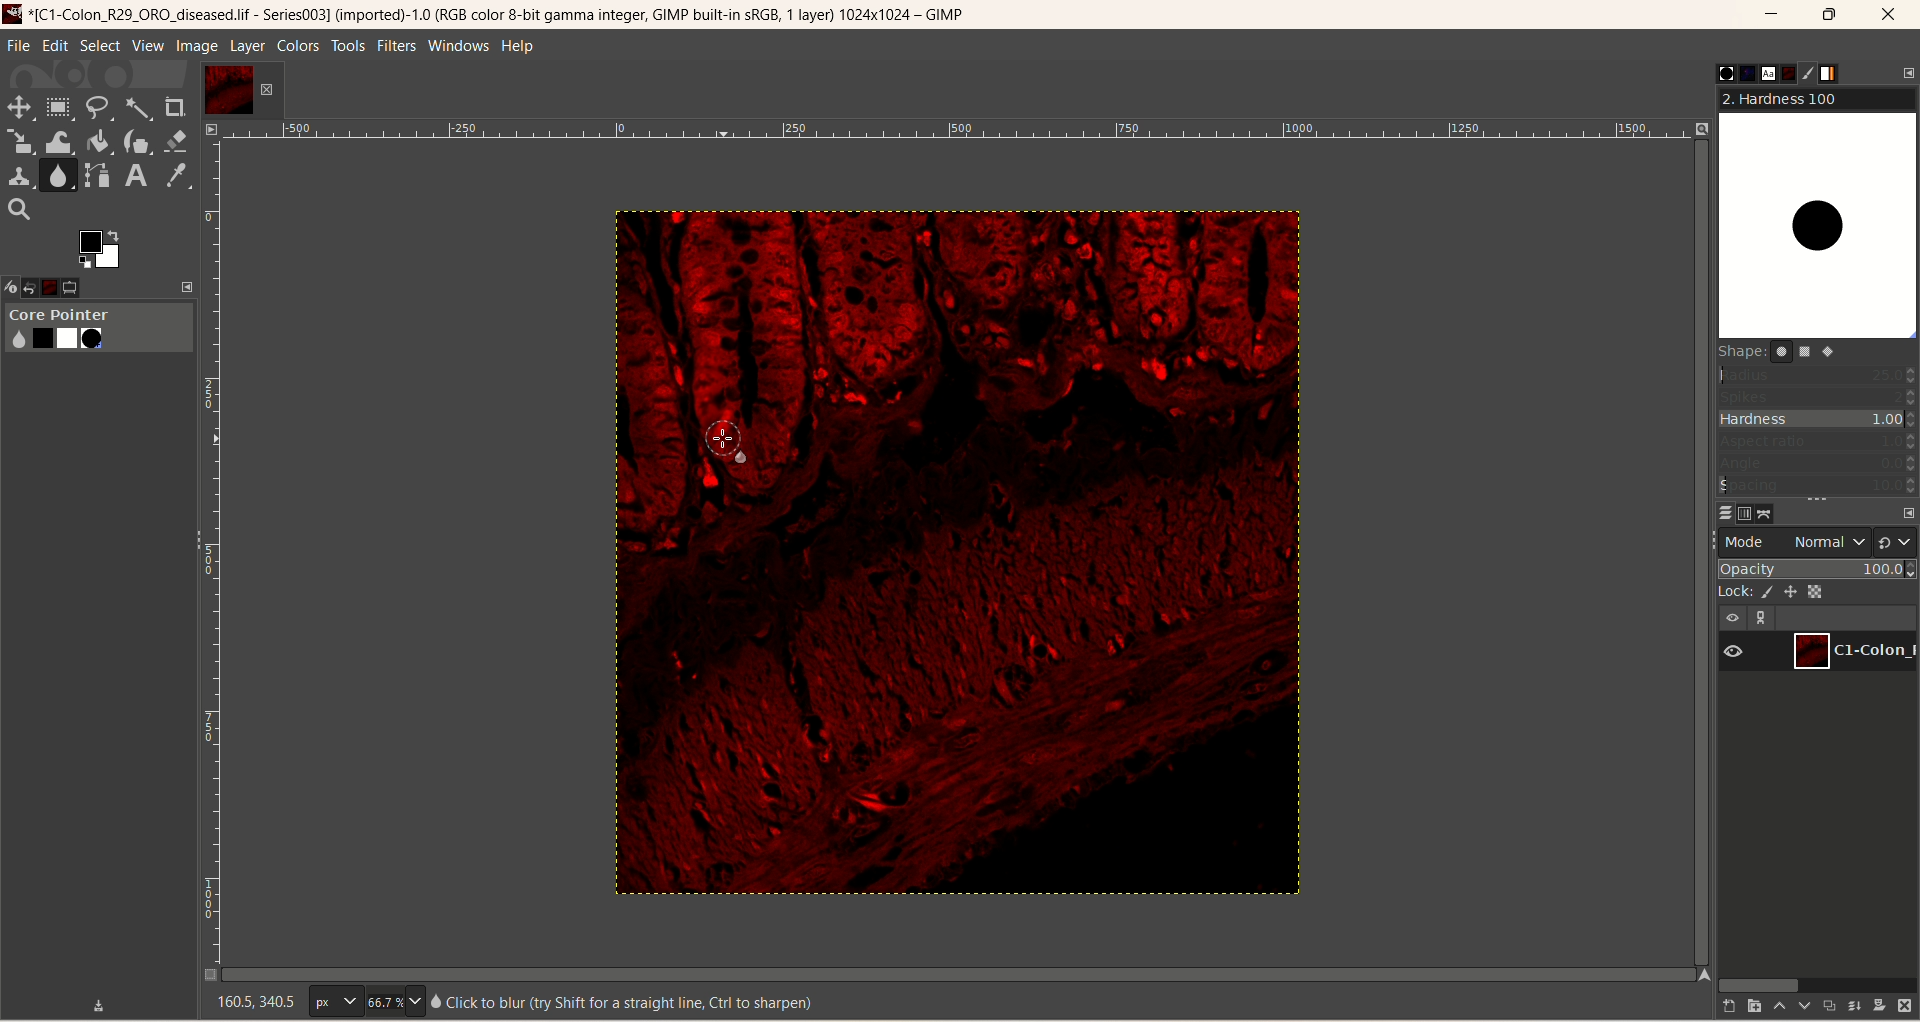  Describe the element at coordinates (1818, 486) in the screenshot. I see `spacing` at that location.